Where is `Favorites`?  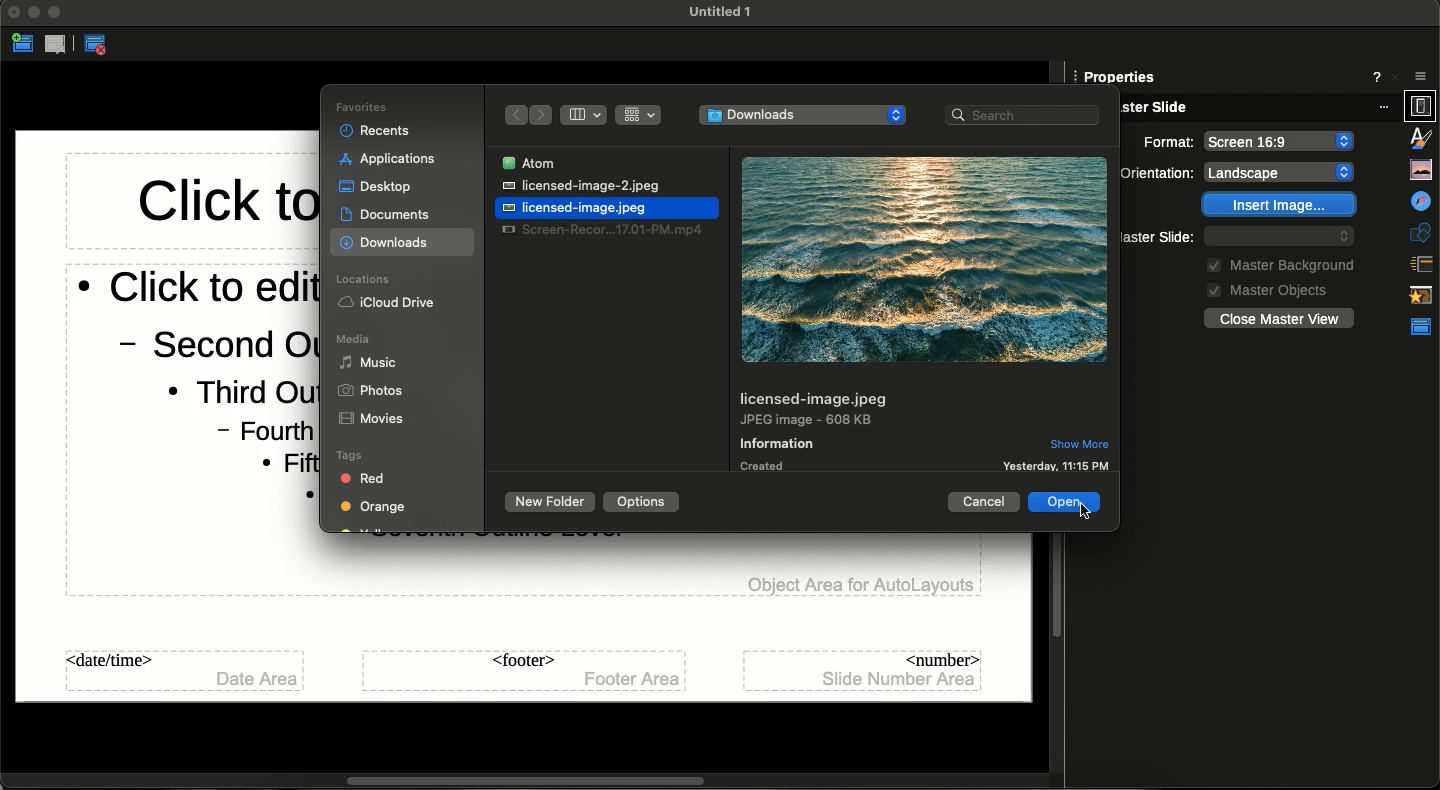
Favorites is located at coordinates (358, 106).